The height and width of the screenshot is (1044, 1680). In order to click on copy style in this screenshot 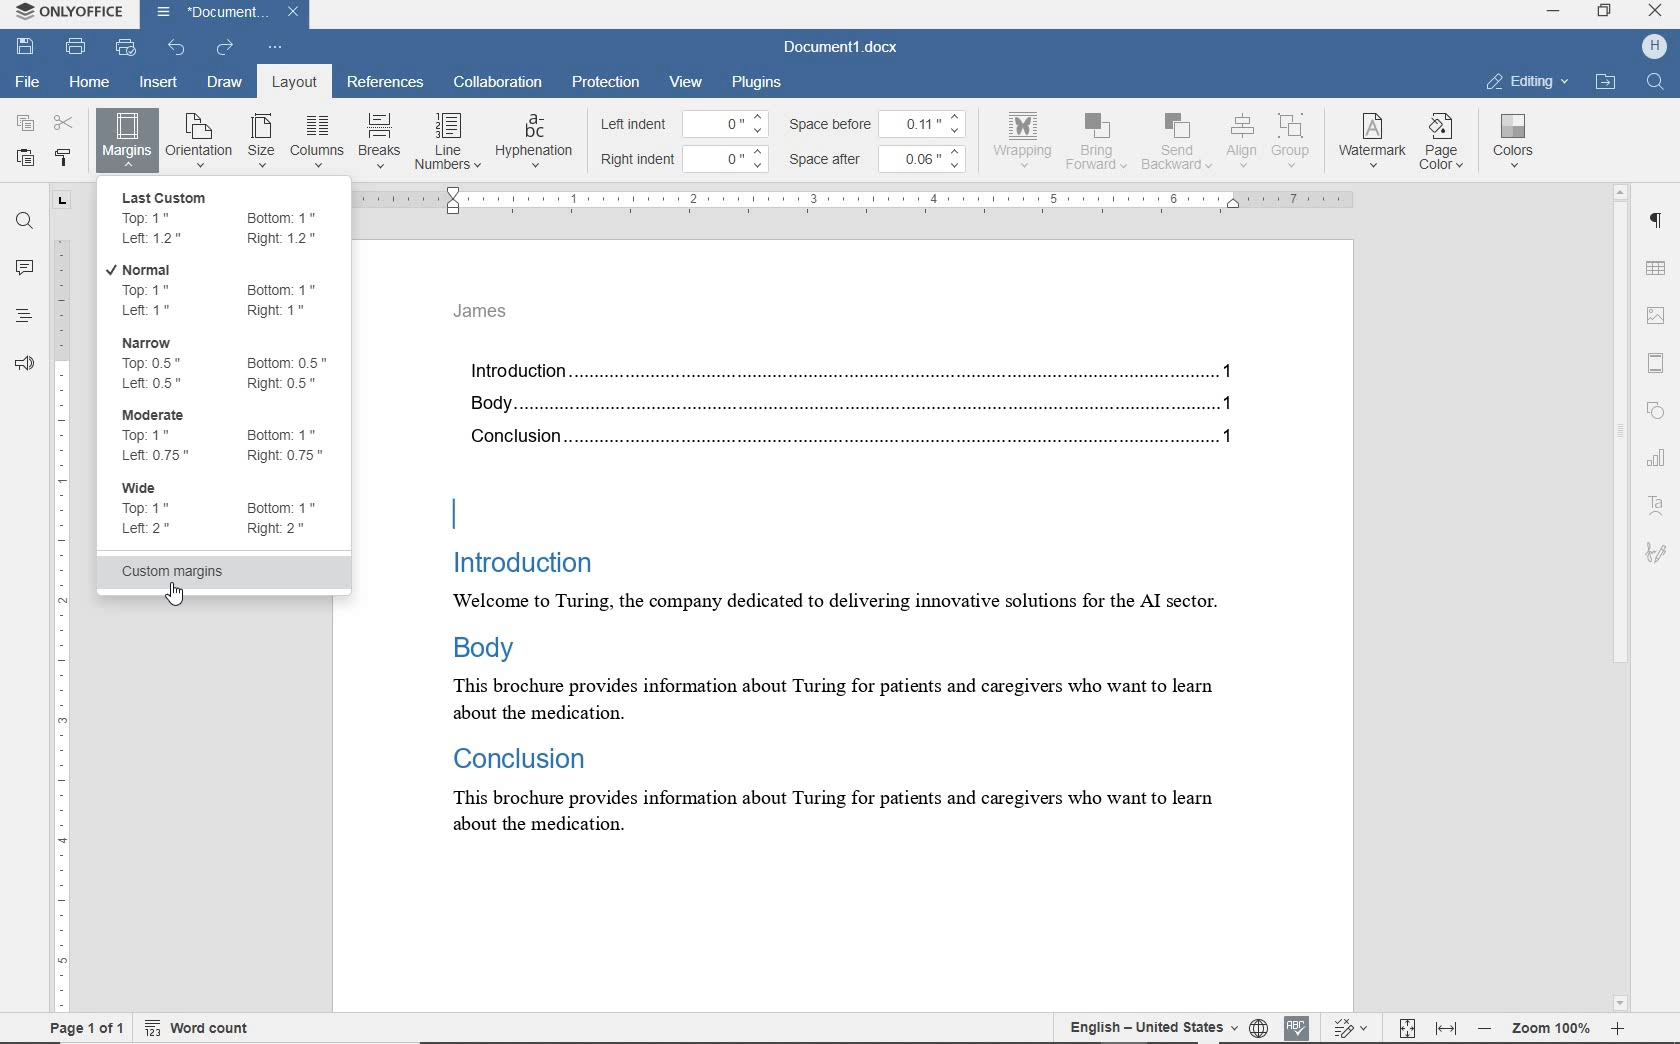, I will do `click(64, 159)`.